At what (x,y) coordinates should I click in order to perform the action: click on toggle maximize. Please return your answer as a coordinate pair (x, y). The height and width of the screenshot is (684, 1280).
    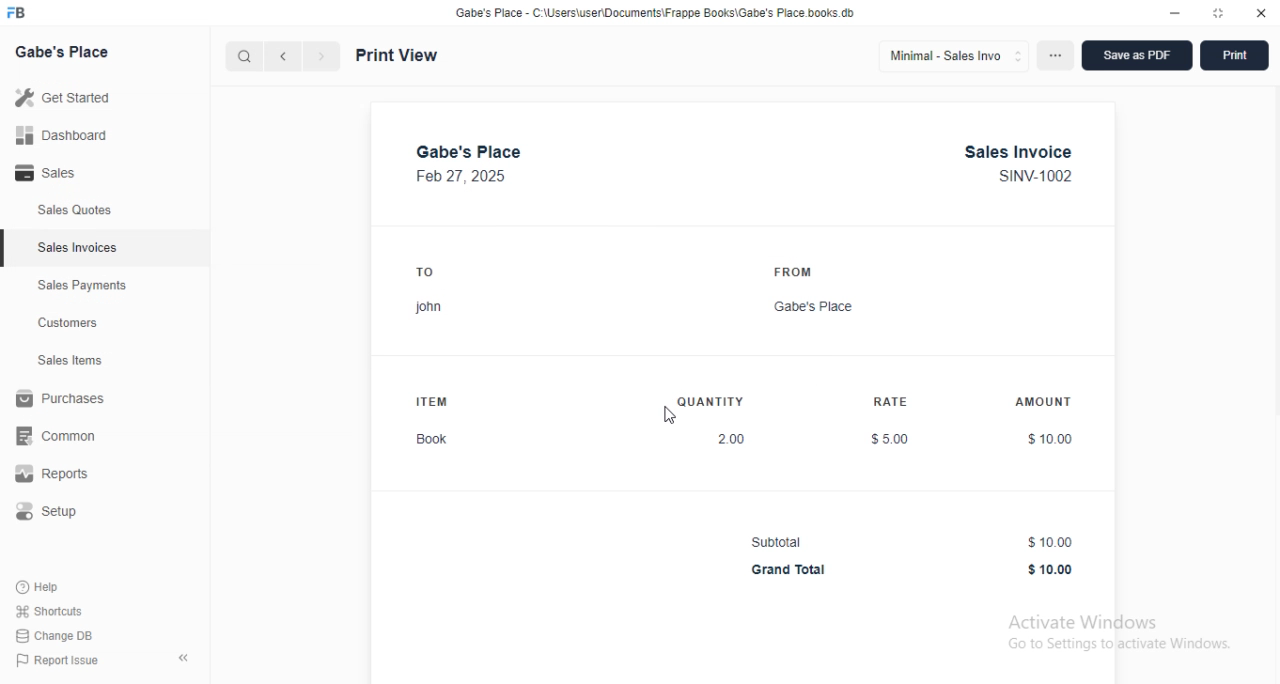
    Looking at the image, I should click on (1219, 12).